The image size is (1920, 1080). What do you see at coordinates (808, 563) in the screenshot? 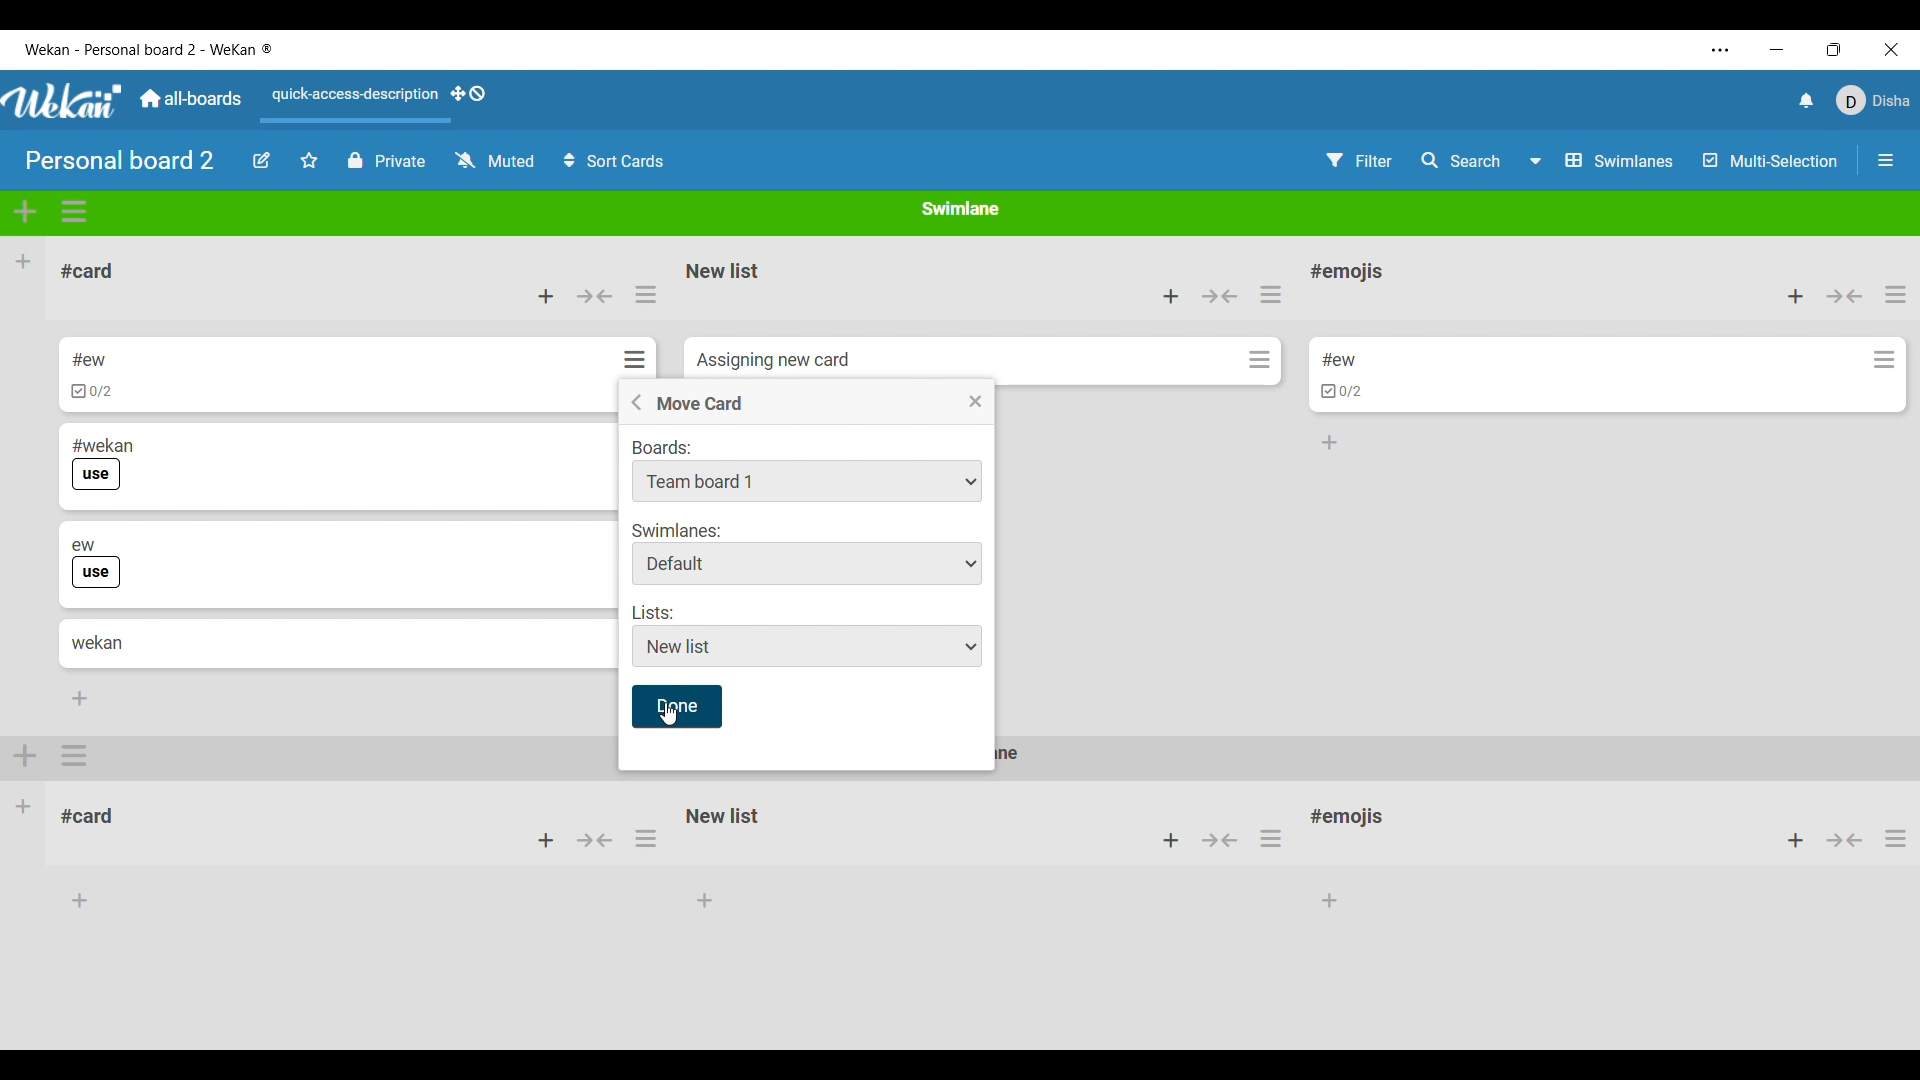
I see `Selected options changed due to change in Boards option` at bounding box center [808, 563].